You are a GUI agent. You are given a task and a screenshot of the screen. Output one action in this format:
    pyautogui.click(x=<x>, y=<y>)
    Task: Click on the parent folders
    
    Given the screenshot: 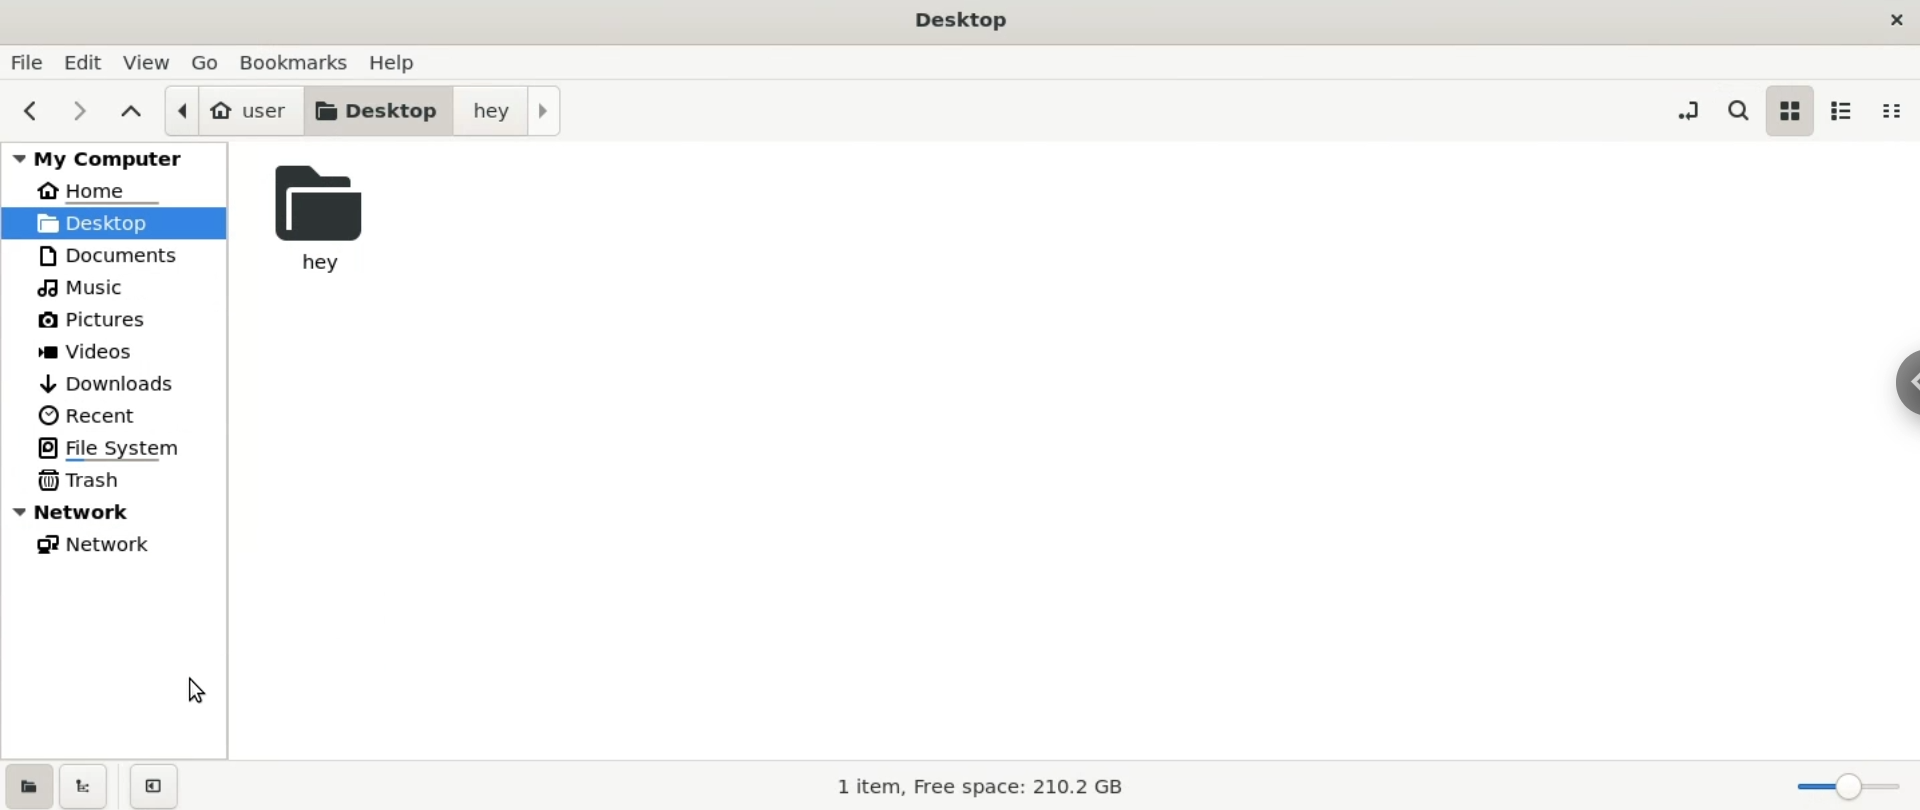 What is the action you would take?
    pyautogui.click(x=135, y=111)
    